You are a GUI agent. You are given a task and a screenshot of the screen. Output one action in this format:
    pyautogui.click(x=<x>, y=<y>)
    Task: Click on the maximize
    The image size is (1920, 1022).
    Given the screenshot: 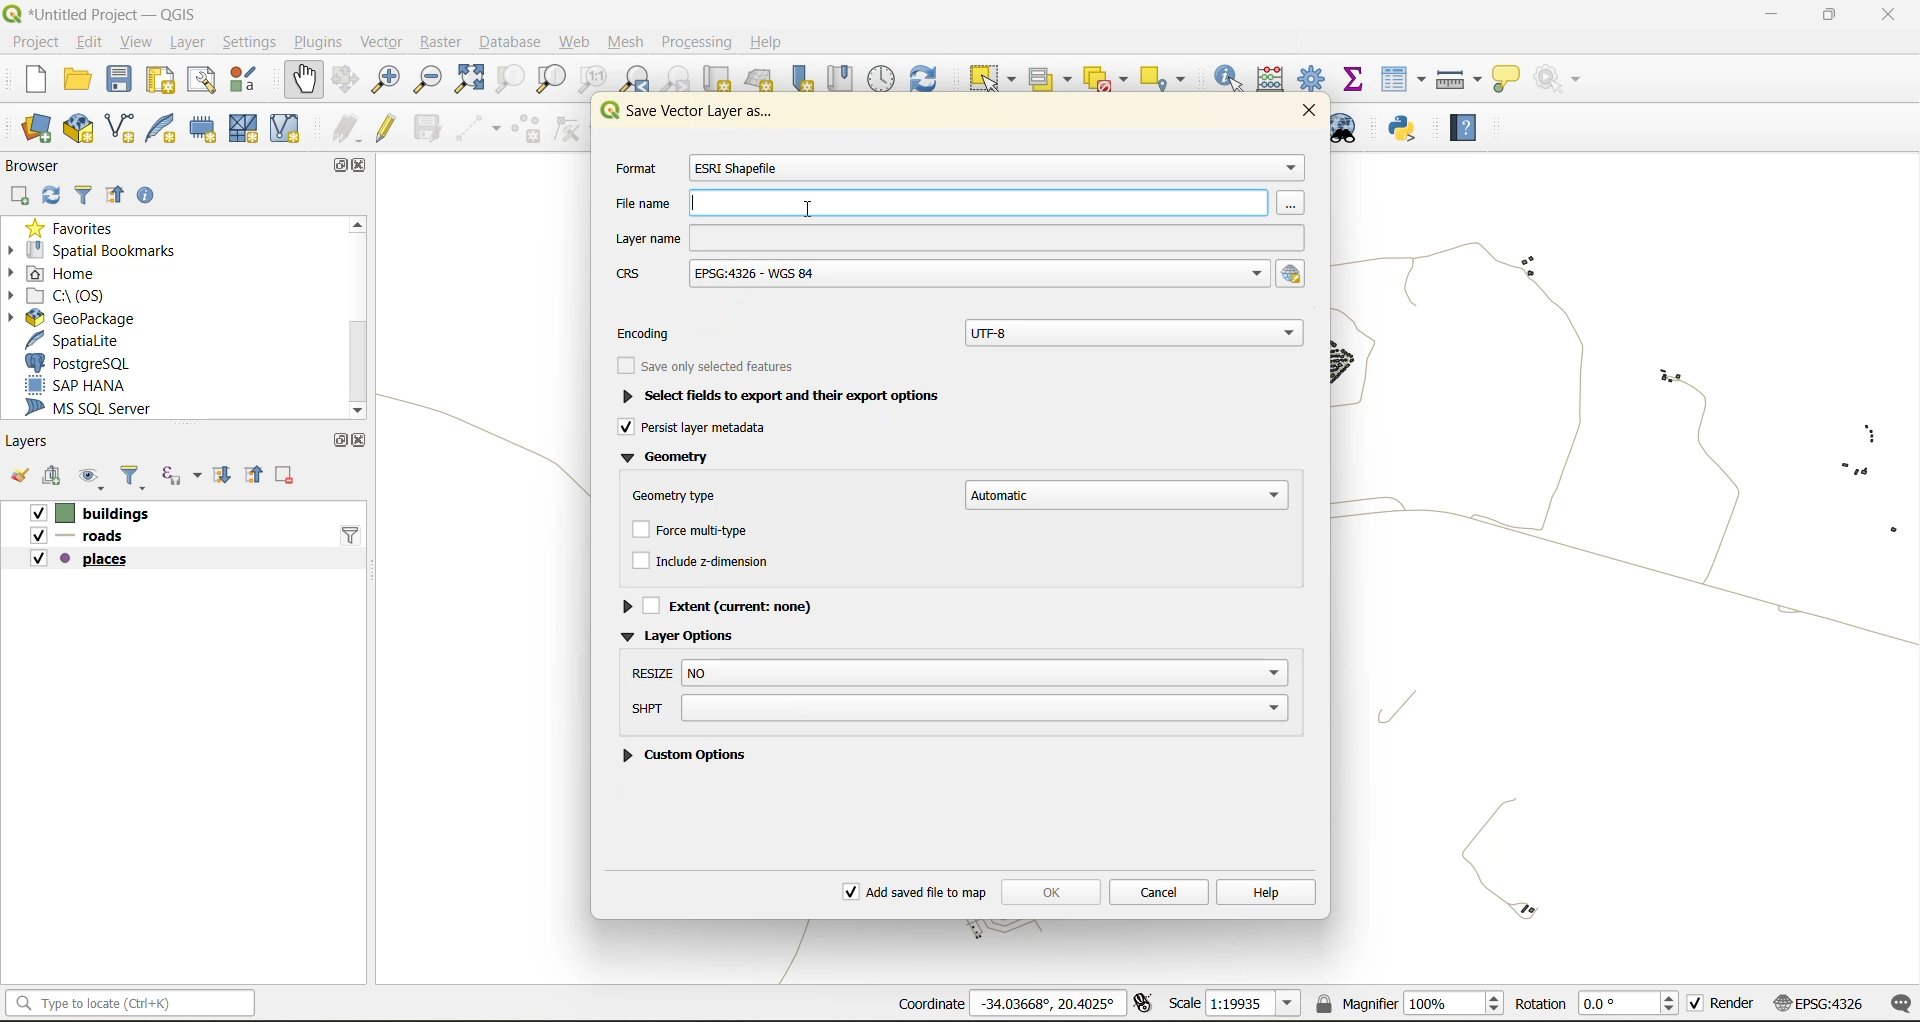 What is the action you would take?
    pyautogui.click(x=337, y=440)
    